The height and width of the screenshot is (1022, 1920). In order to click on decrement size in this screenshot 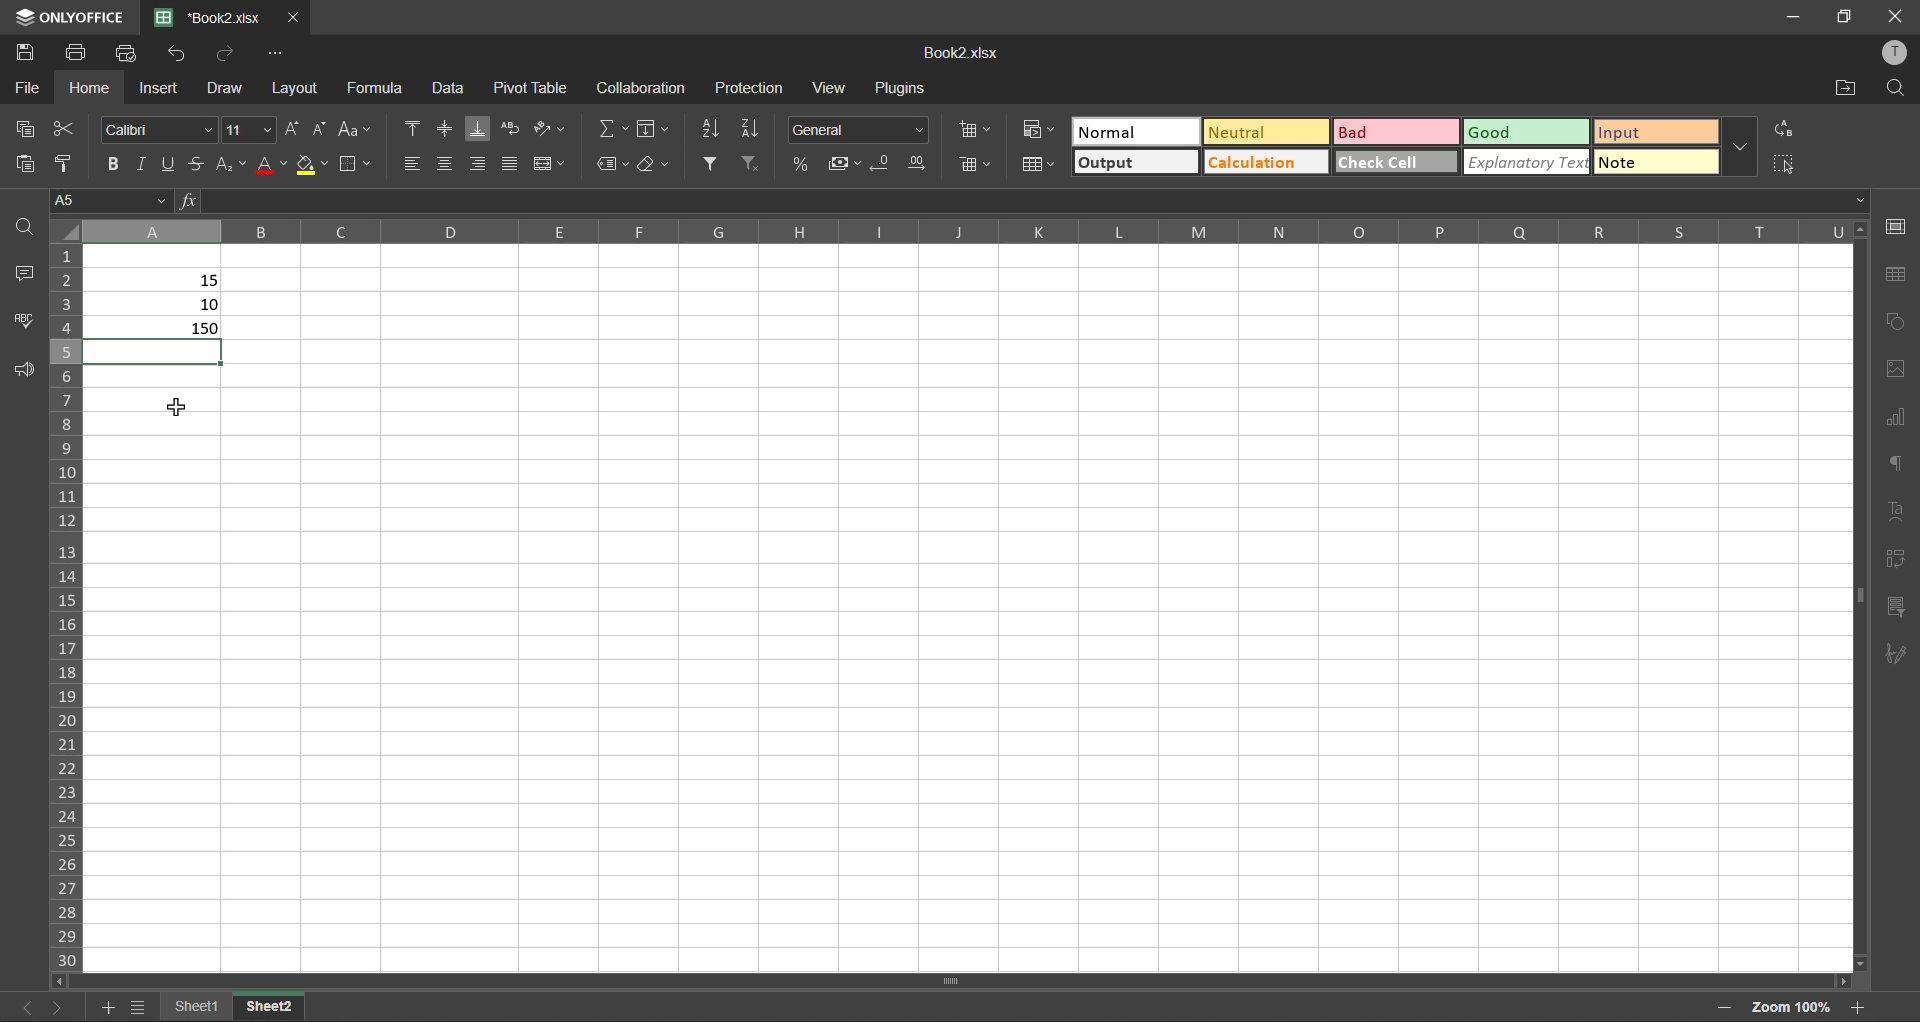, I will do `click(320, 127)`.